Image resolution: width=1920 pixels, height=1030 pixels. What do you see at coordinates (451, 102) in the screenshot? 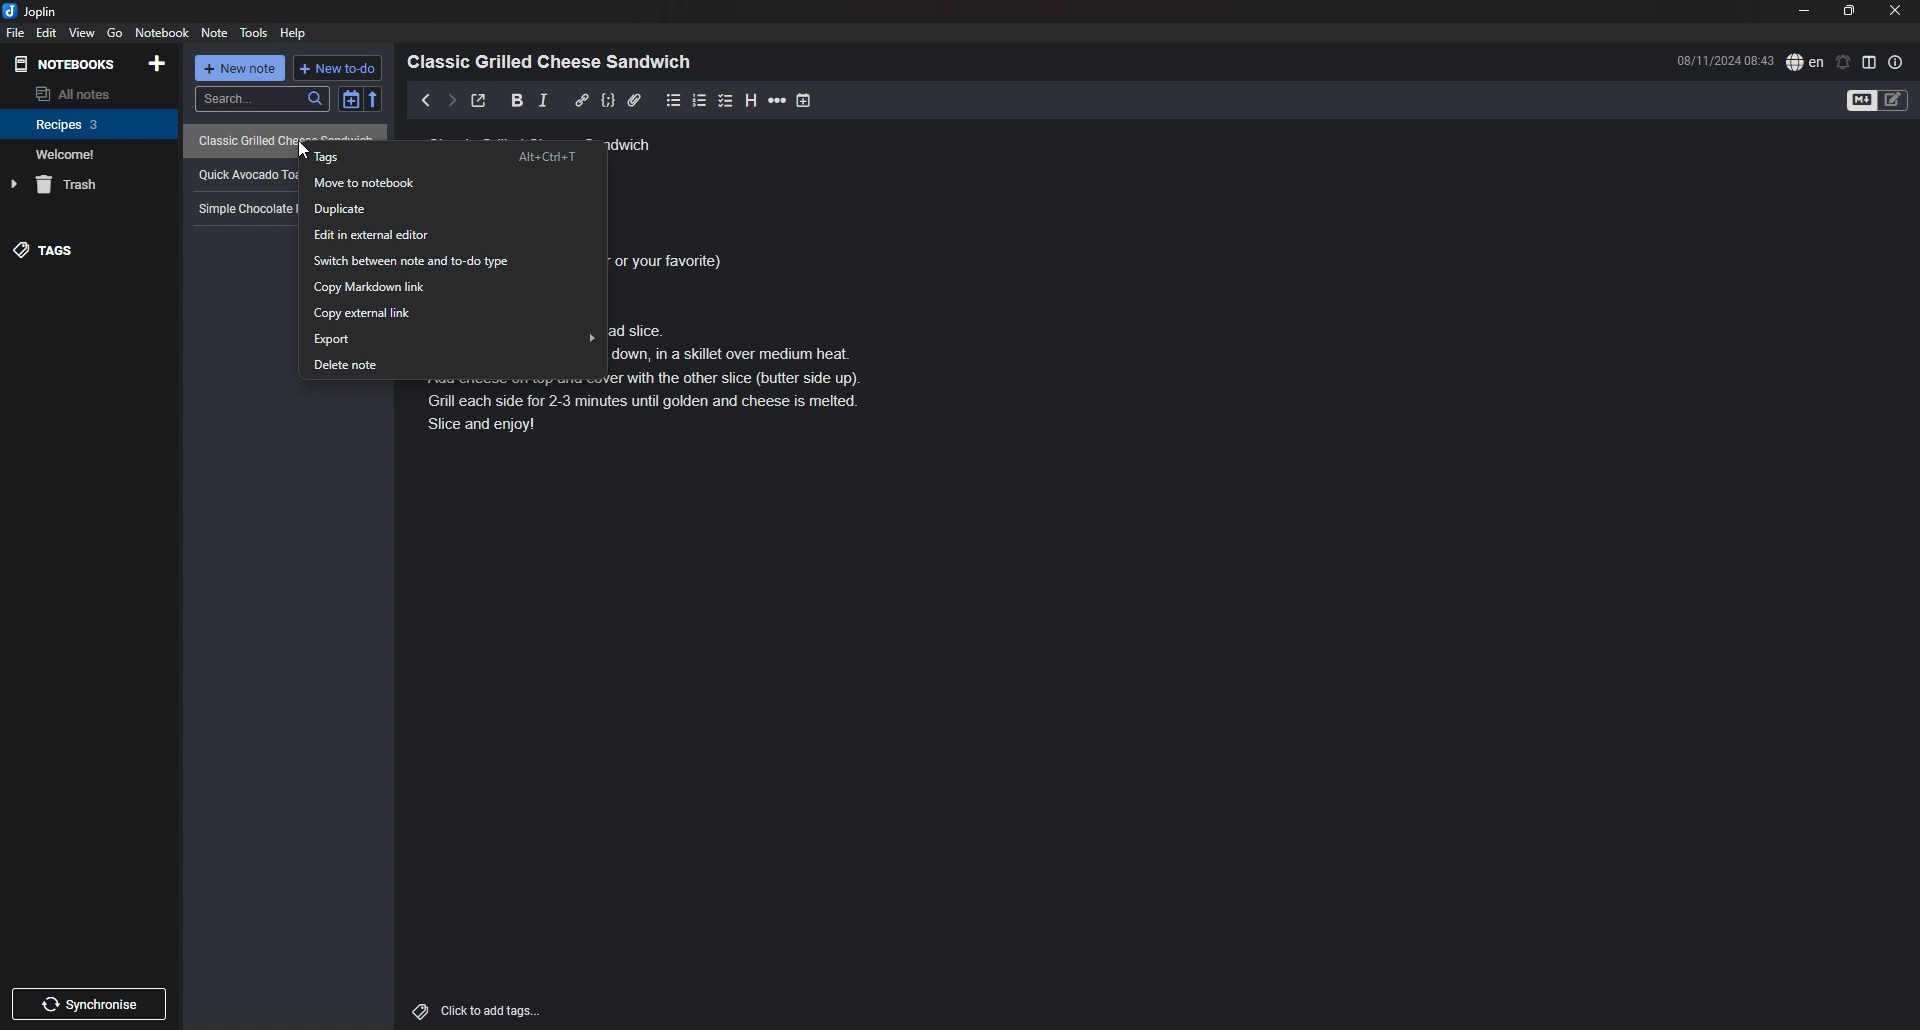
I see `next` at bounding box center [451, 102].